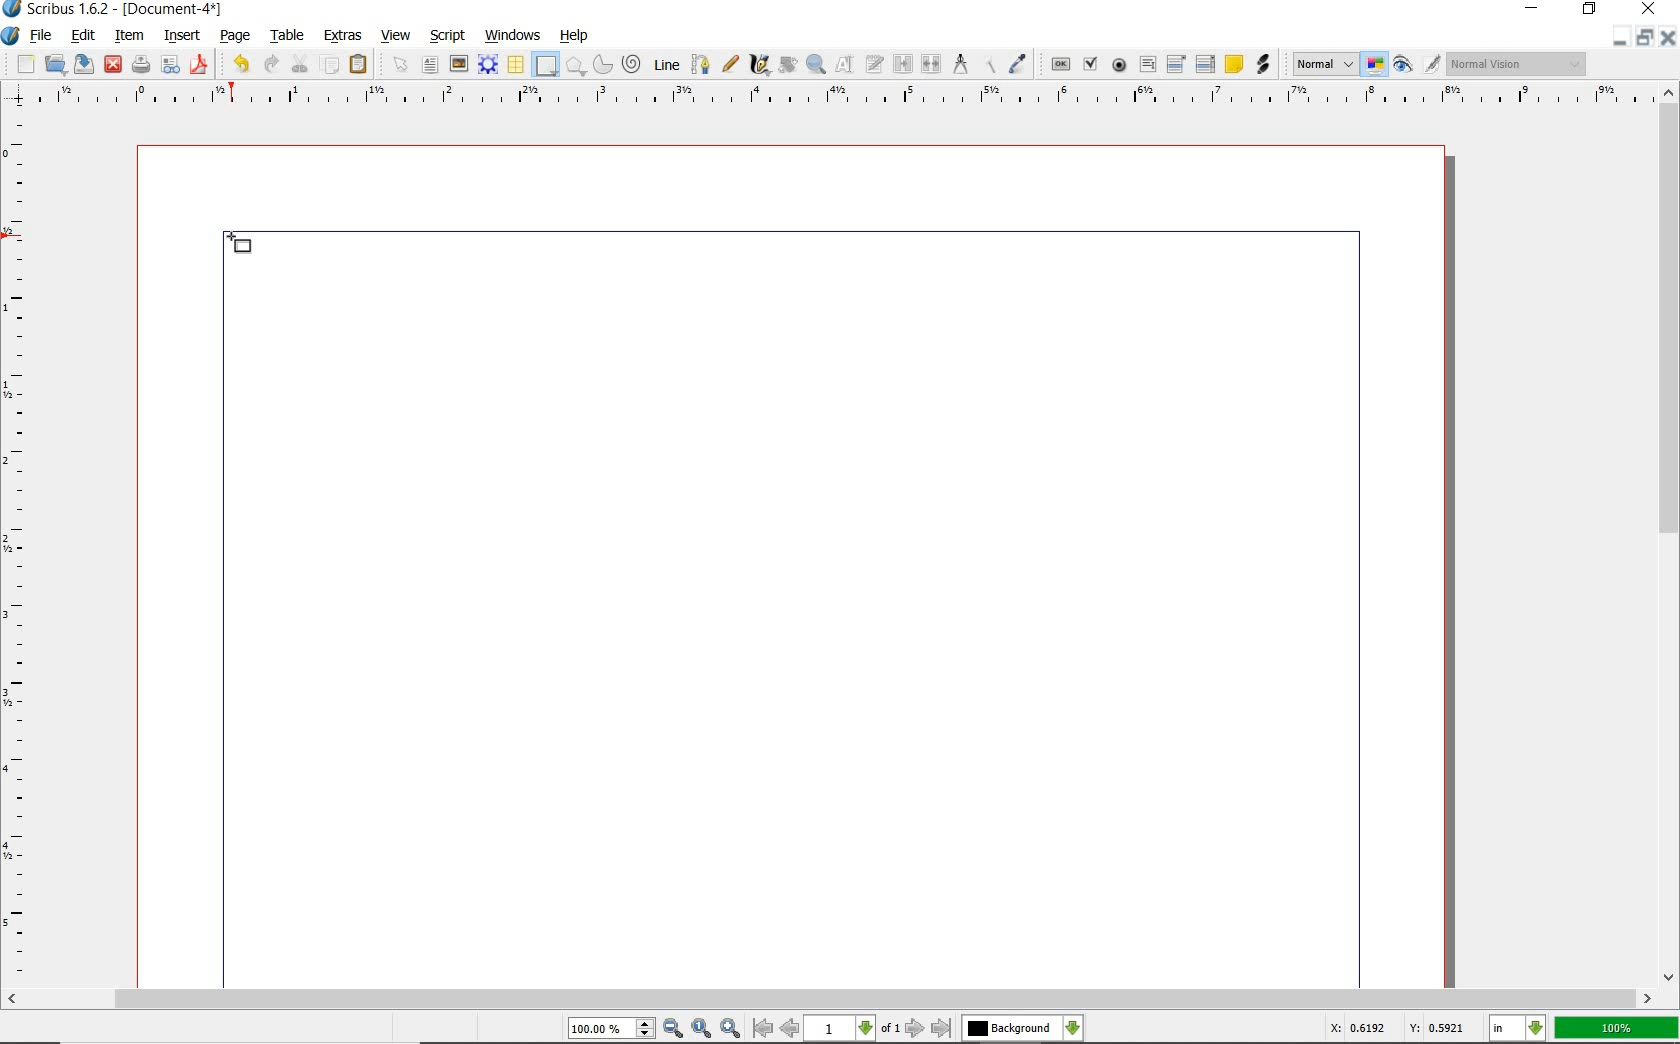 This screenshot has width=1680, height=1044. I want to click on restore, so click(1589, 11).